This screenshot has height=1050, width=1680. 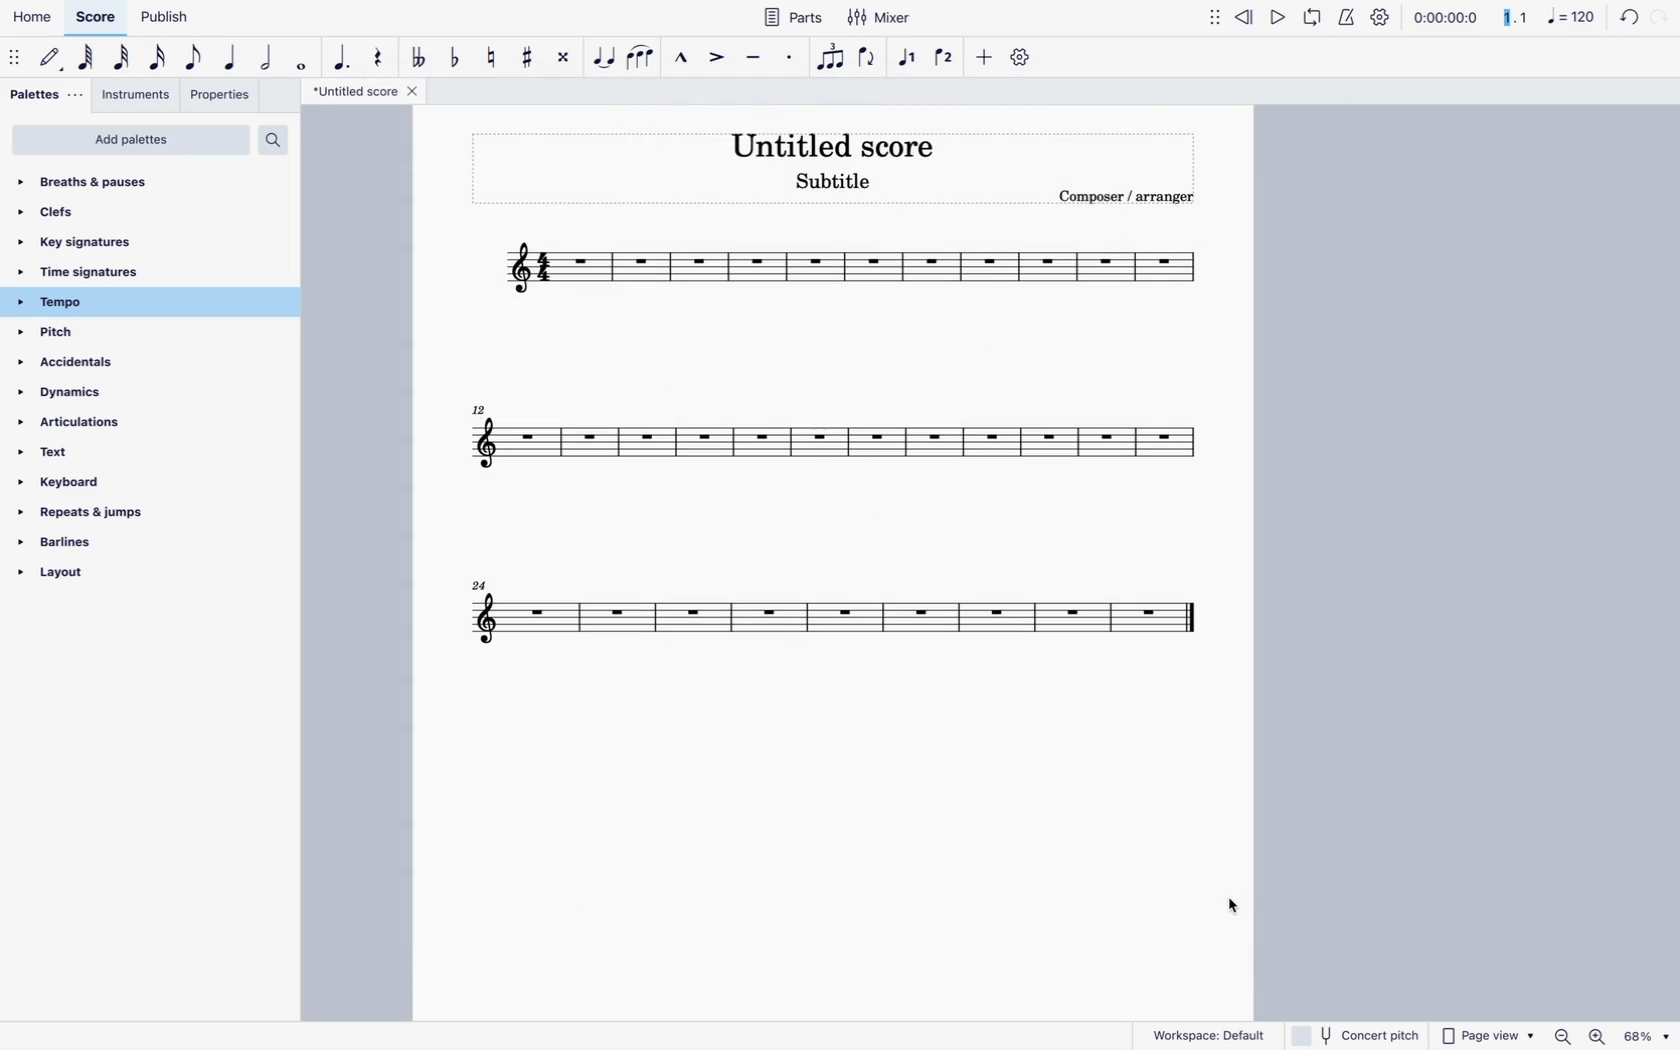 What do you see at coordinates (911, 58) in the screenshot?
I see `voice 1` at bounding box center [911, 58].